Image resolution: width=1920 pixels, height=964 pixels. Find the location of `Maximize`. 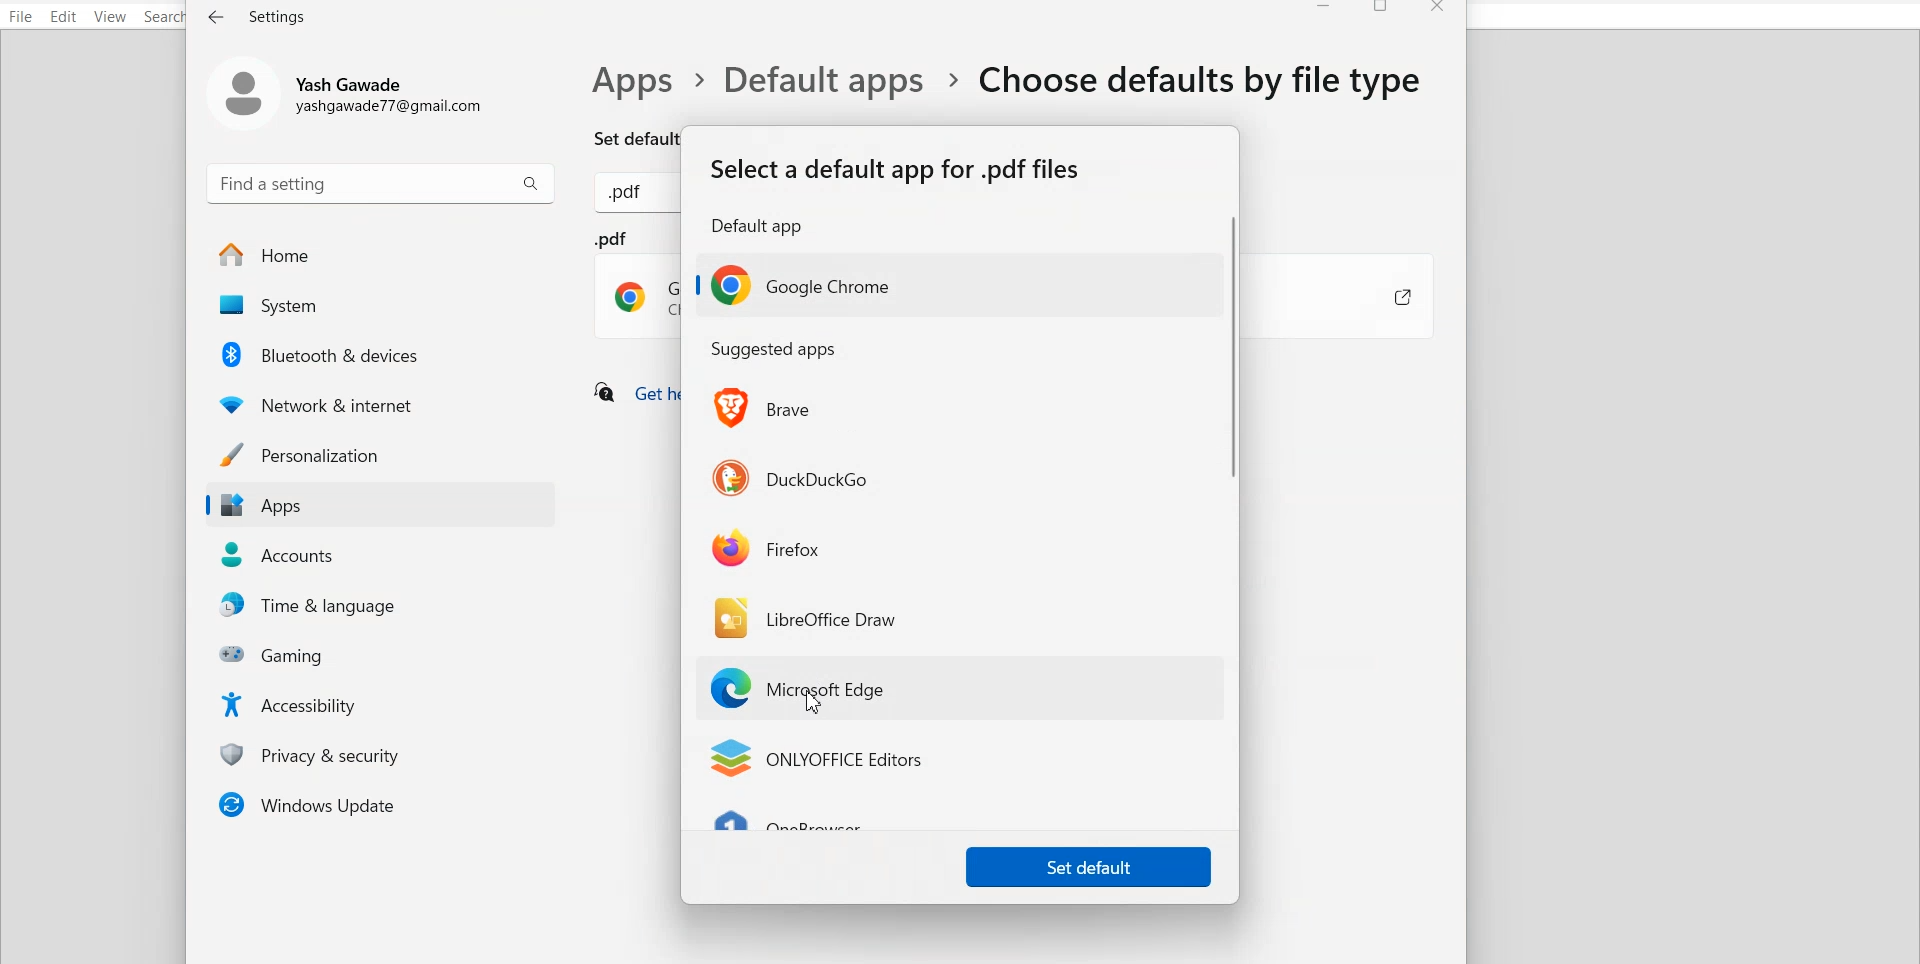

Maximize is located at coordinates (1383, 10).